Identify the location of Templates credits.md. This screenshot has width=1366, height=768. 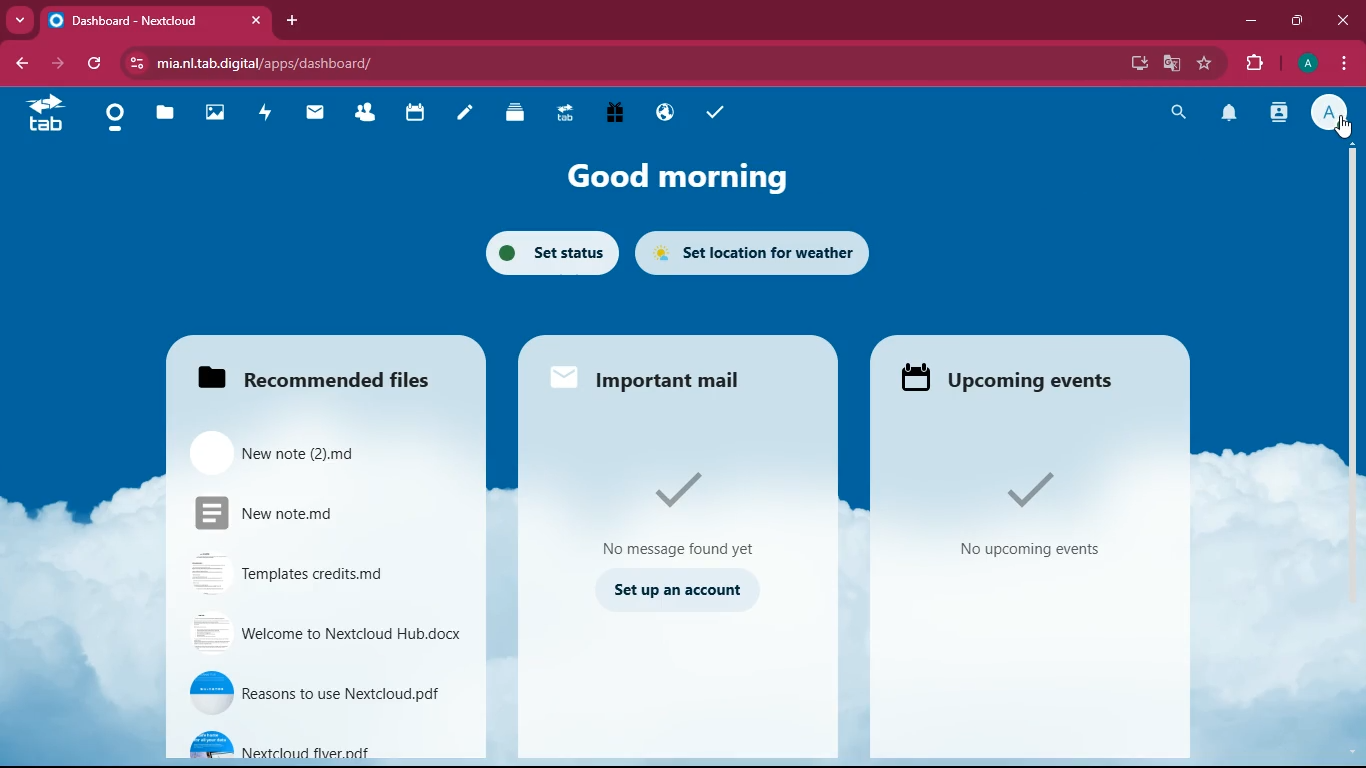
(316, 572).